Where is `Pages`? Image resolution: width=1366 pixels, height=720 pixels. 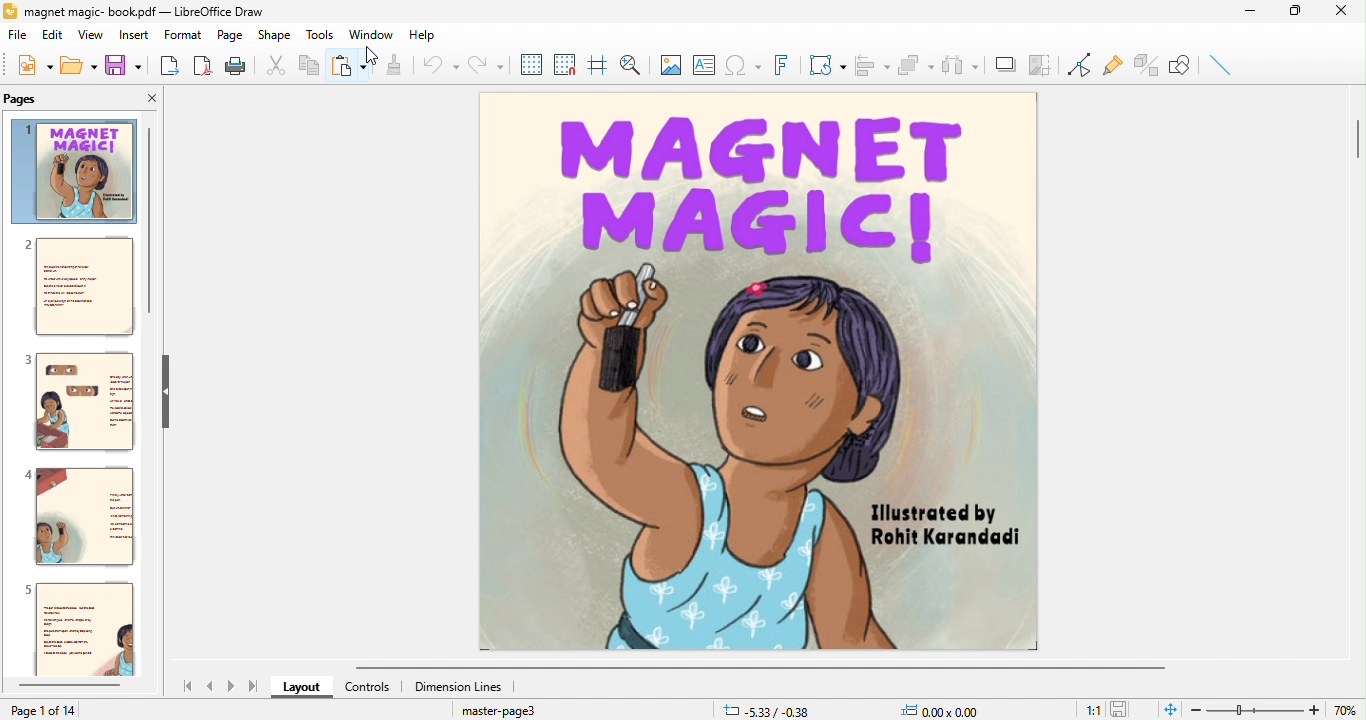
Pages is located at coordinates (30, 99).